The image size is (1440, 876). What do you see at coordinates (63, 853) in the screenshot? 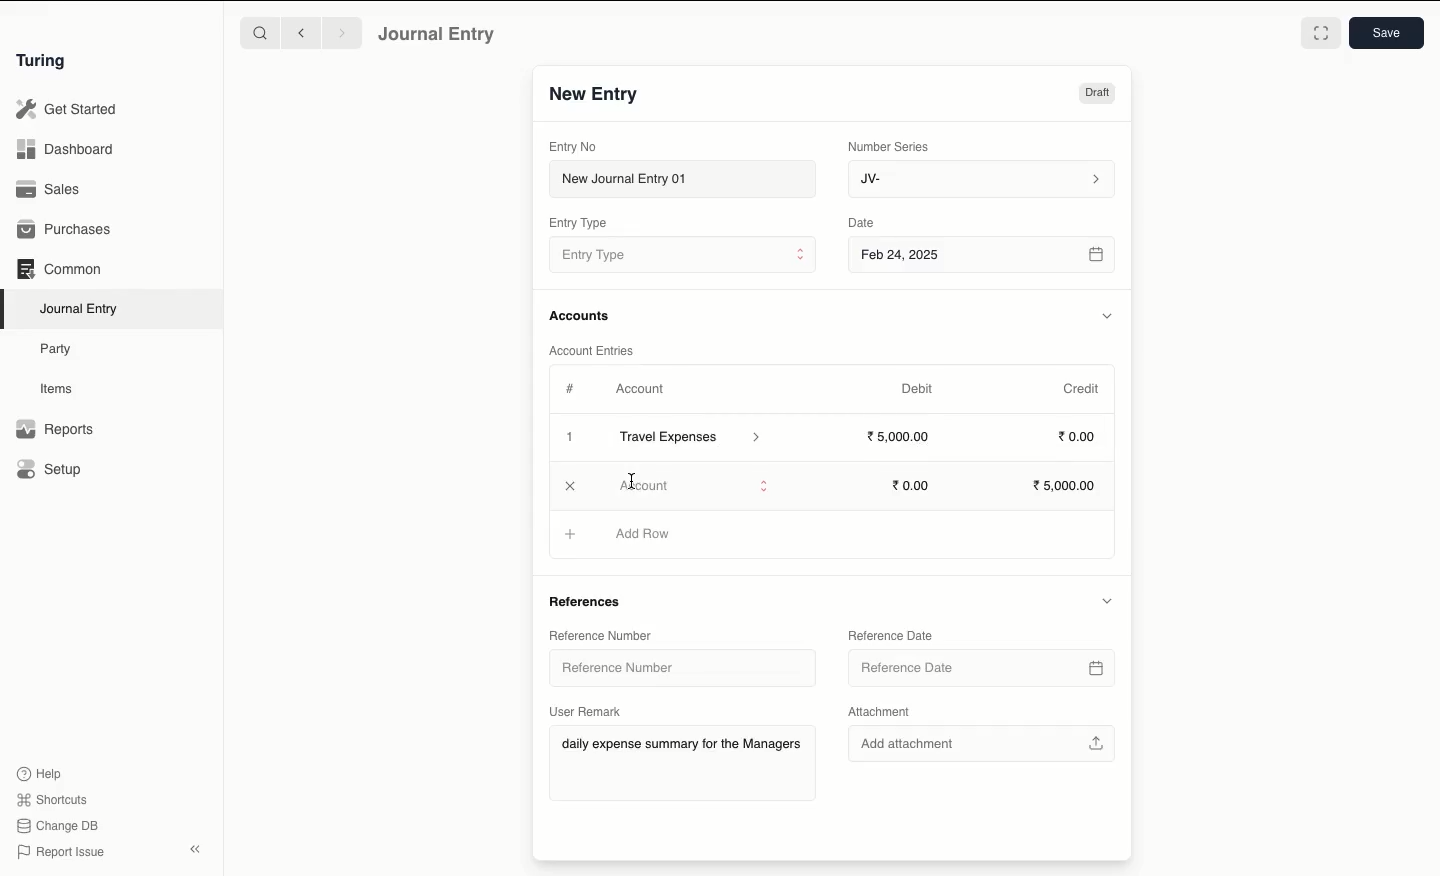
I see `Report Issue` at bounding box center [63, 853].